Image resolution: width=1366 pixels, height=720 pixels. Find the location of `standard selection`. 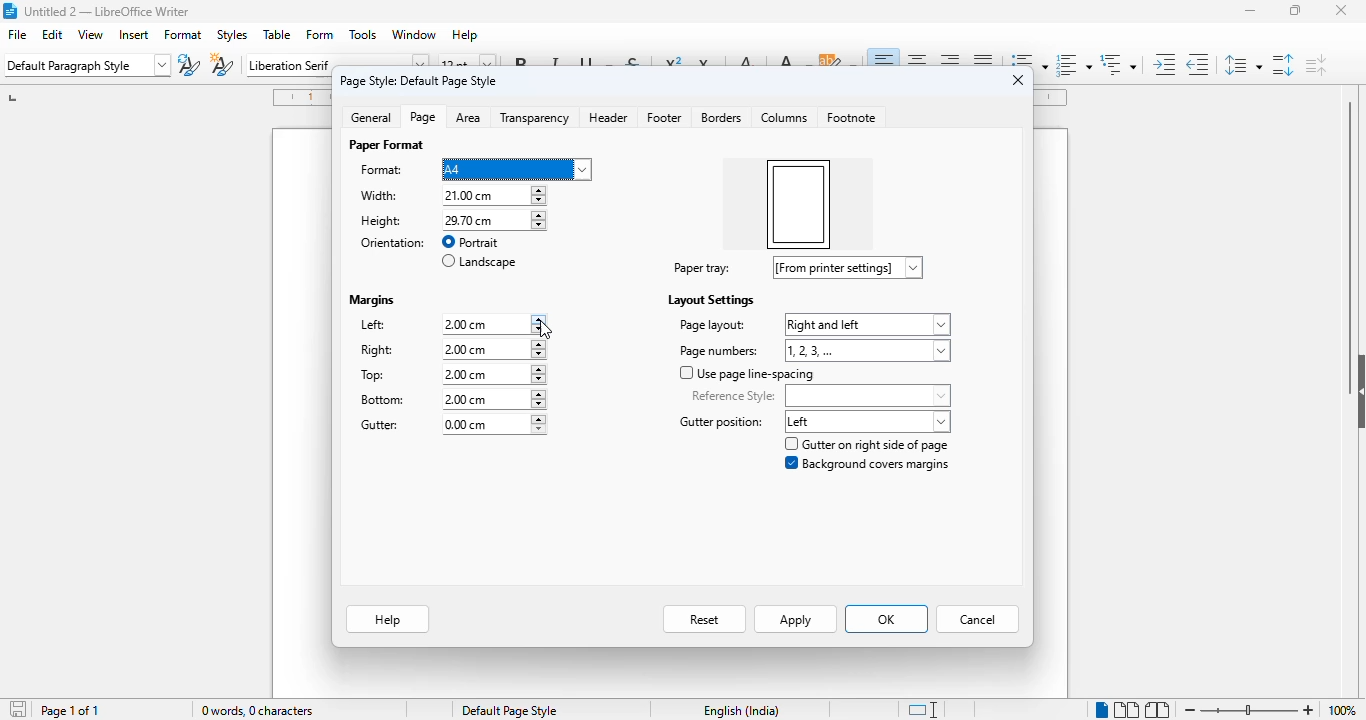

standard selection is located at coordinates (922, 710).